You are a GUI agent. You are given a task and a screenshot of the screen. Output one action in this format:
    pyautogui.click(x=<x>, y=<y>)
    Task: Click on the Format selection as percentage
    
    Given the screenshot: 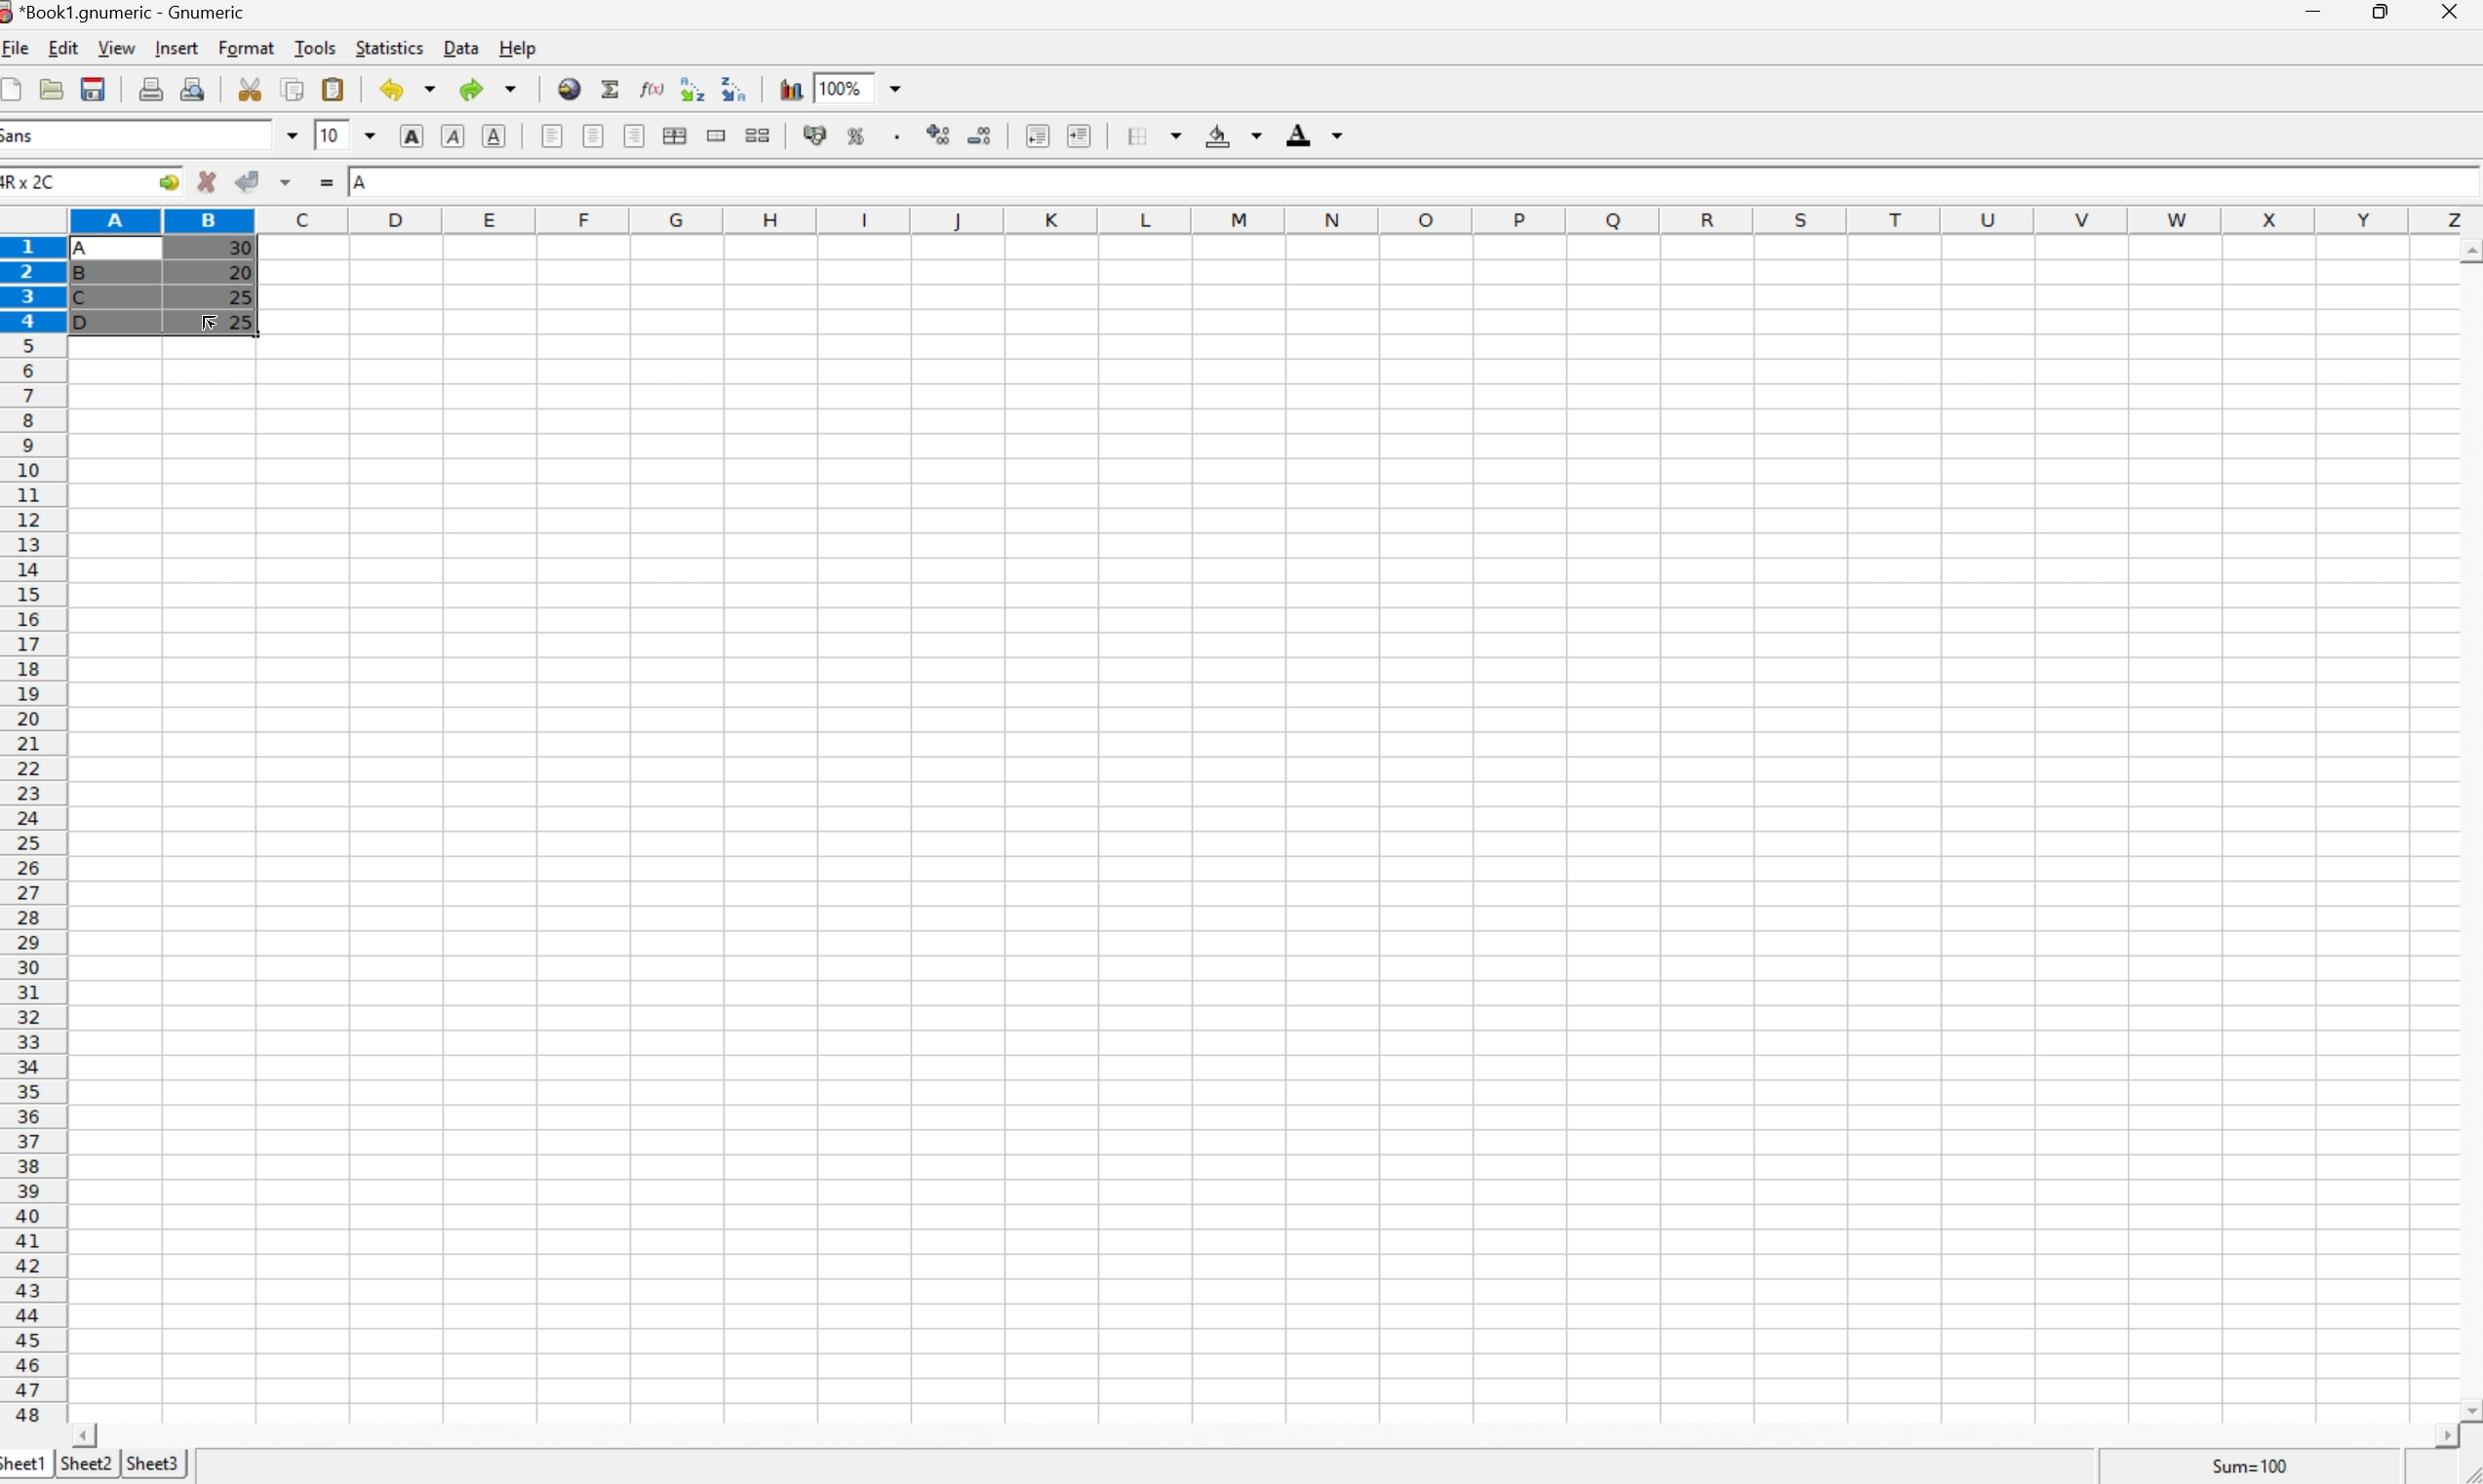 What is the action you would take?
    pyautogui.click(x=858, y=140)
    